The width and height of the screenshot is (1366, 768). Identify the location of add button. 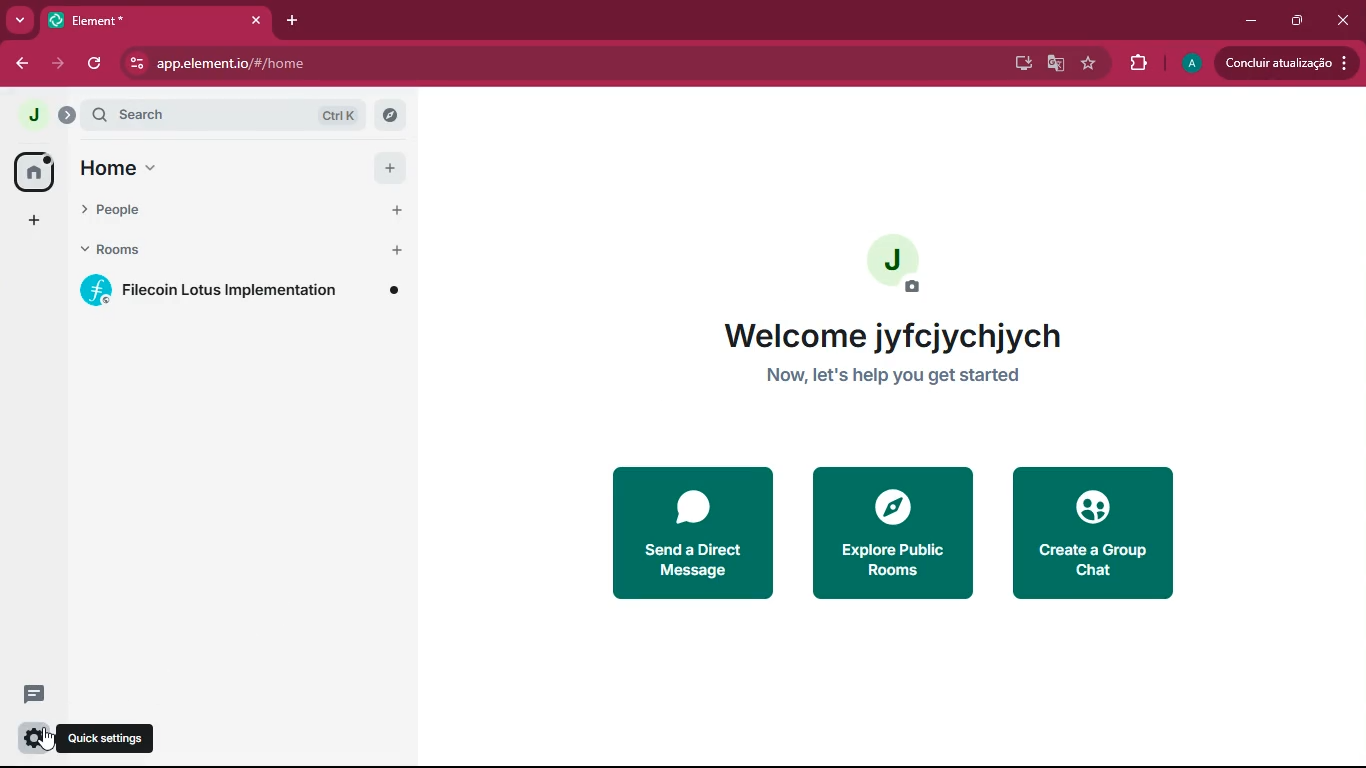
(400, 210).